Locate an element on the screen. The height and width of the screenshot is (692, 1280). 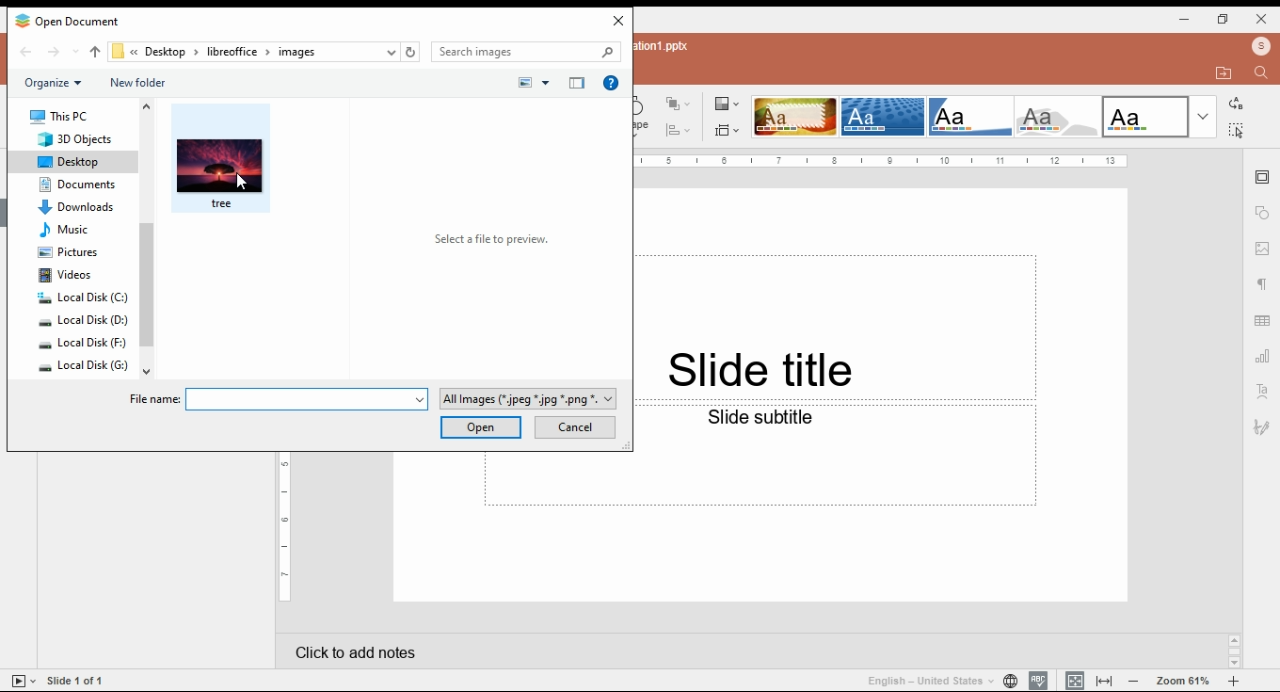
profile is located at coordinates (1261, 48).